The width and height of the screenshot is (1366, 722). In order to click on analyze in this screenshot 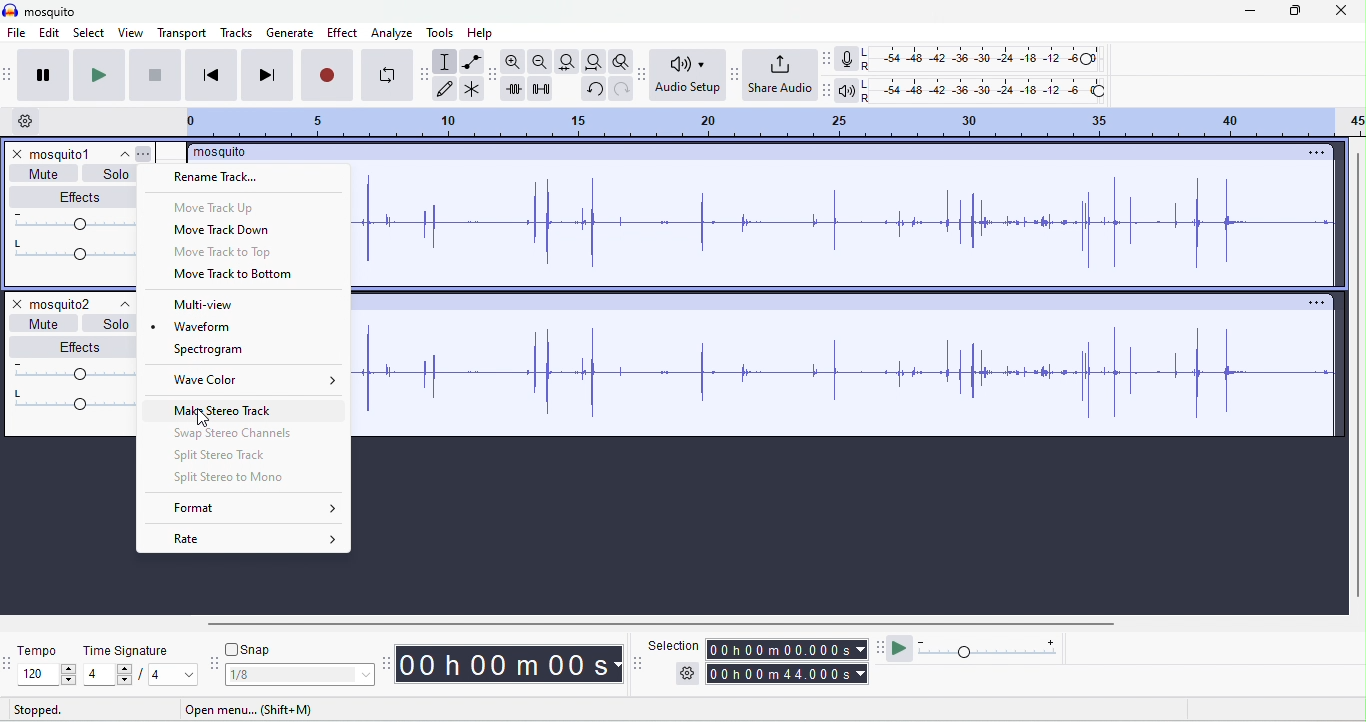, I will do `click(392, 32)`.